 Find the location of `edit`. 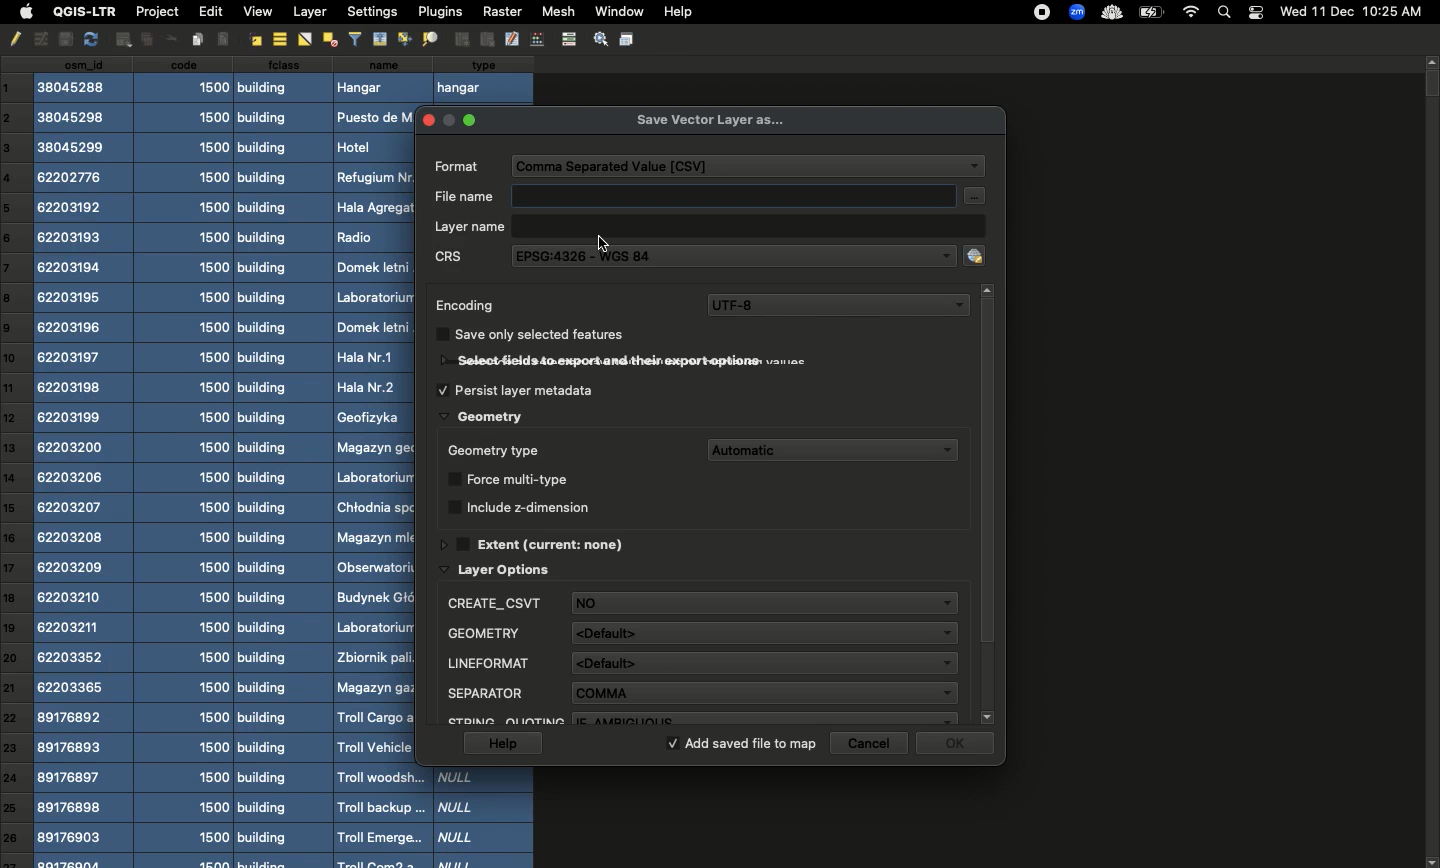

edit is located at coordinates (512, 39).